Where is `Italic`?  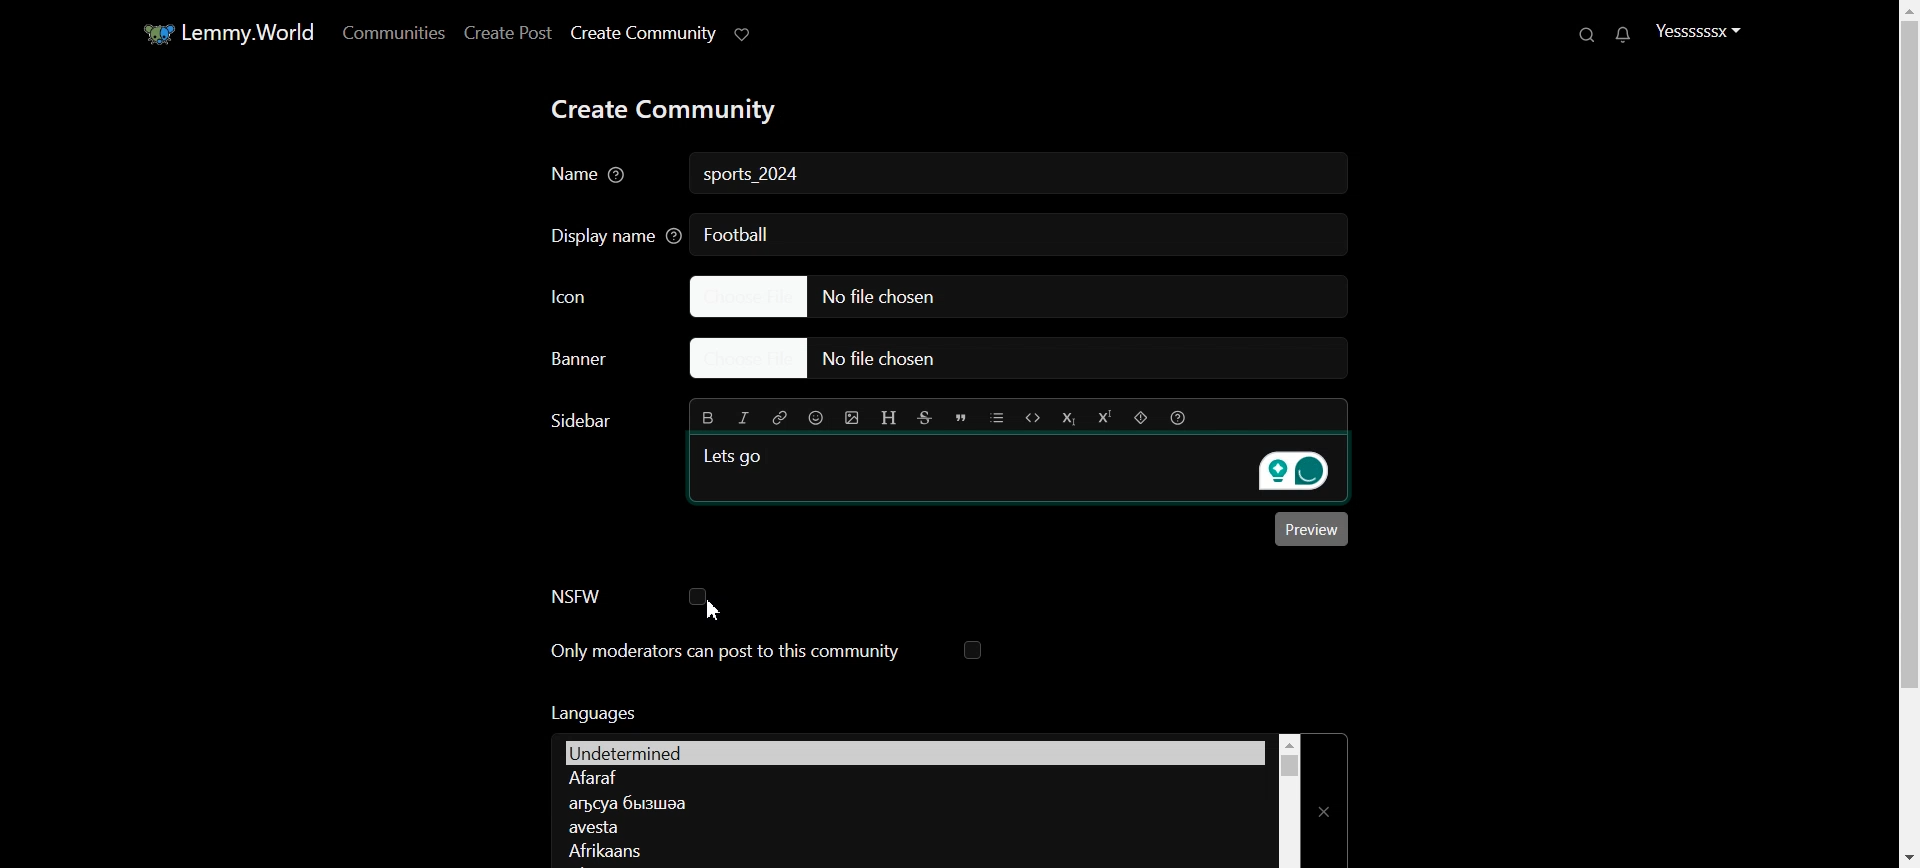 Italic is located at coordinates (744, 418).